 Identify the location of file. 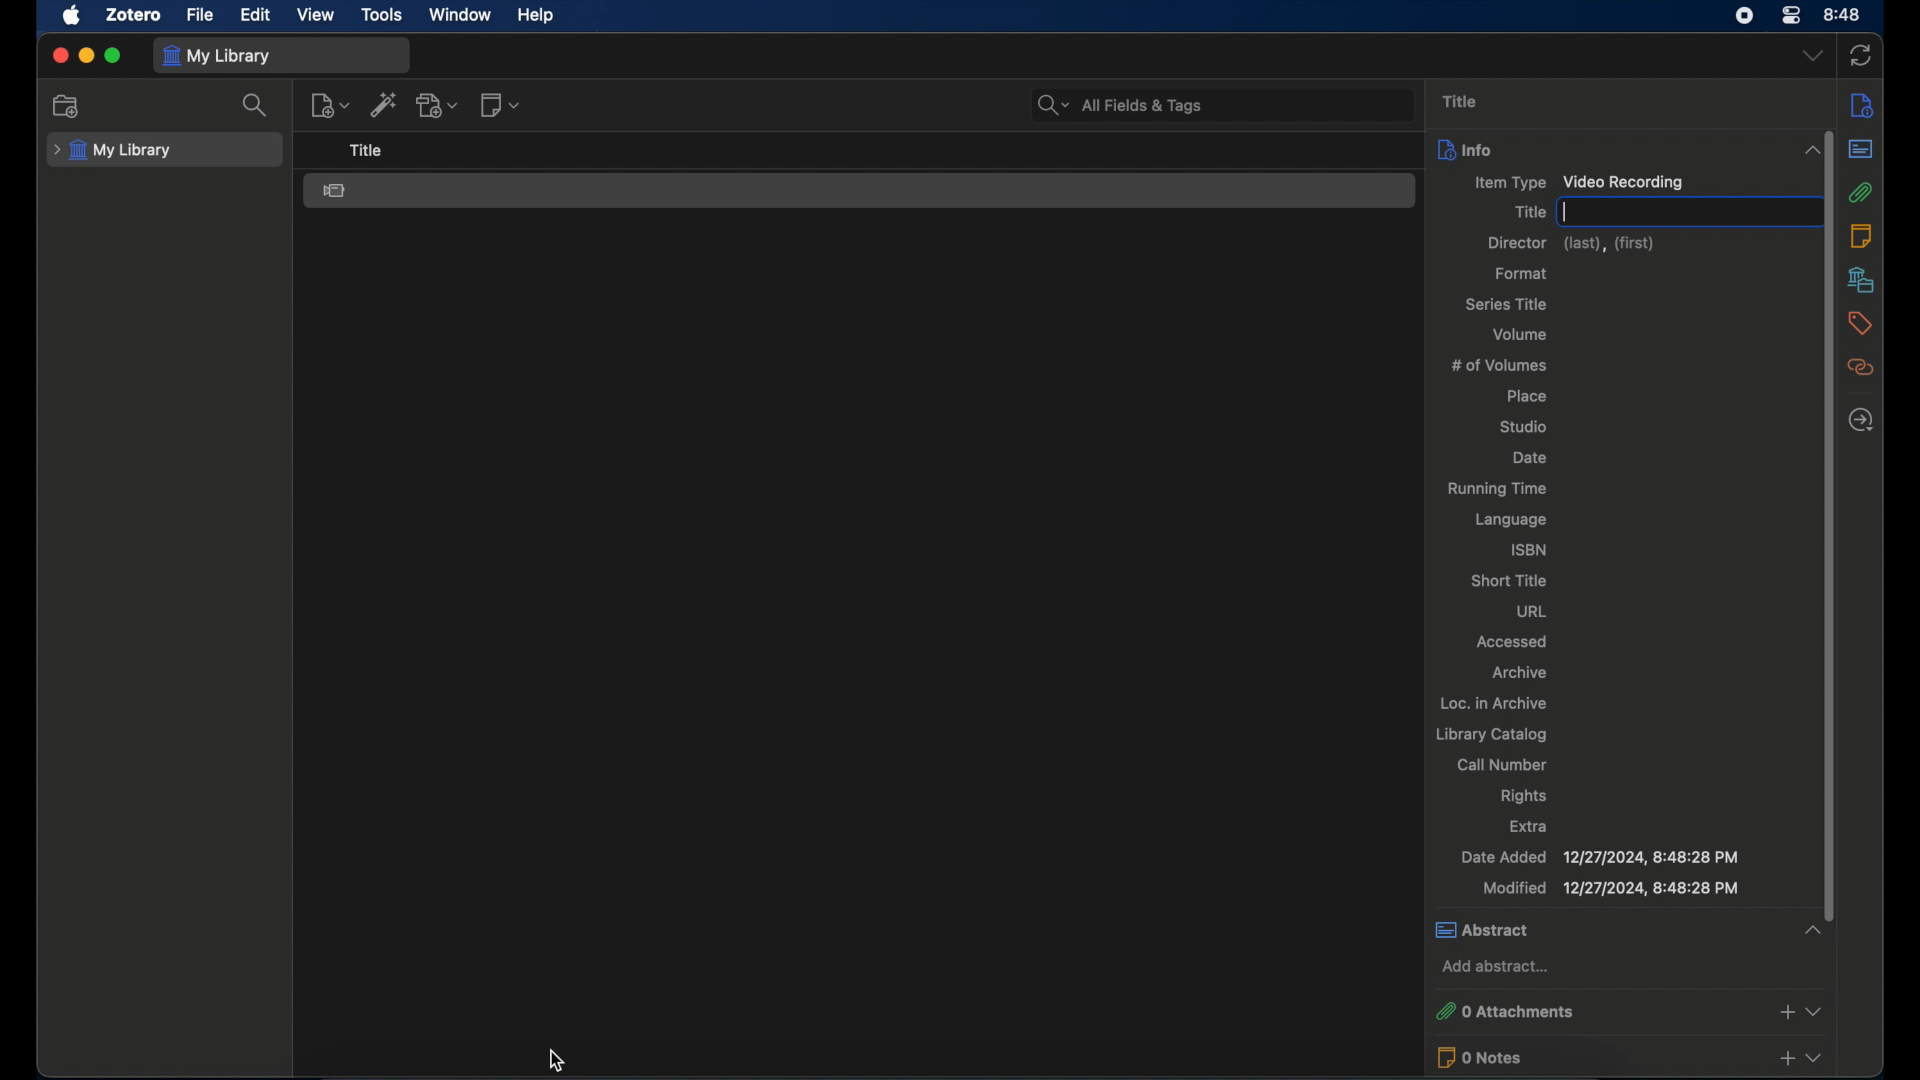
(199, 16).